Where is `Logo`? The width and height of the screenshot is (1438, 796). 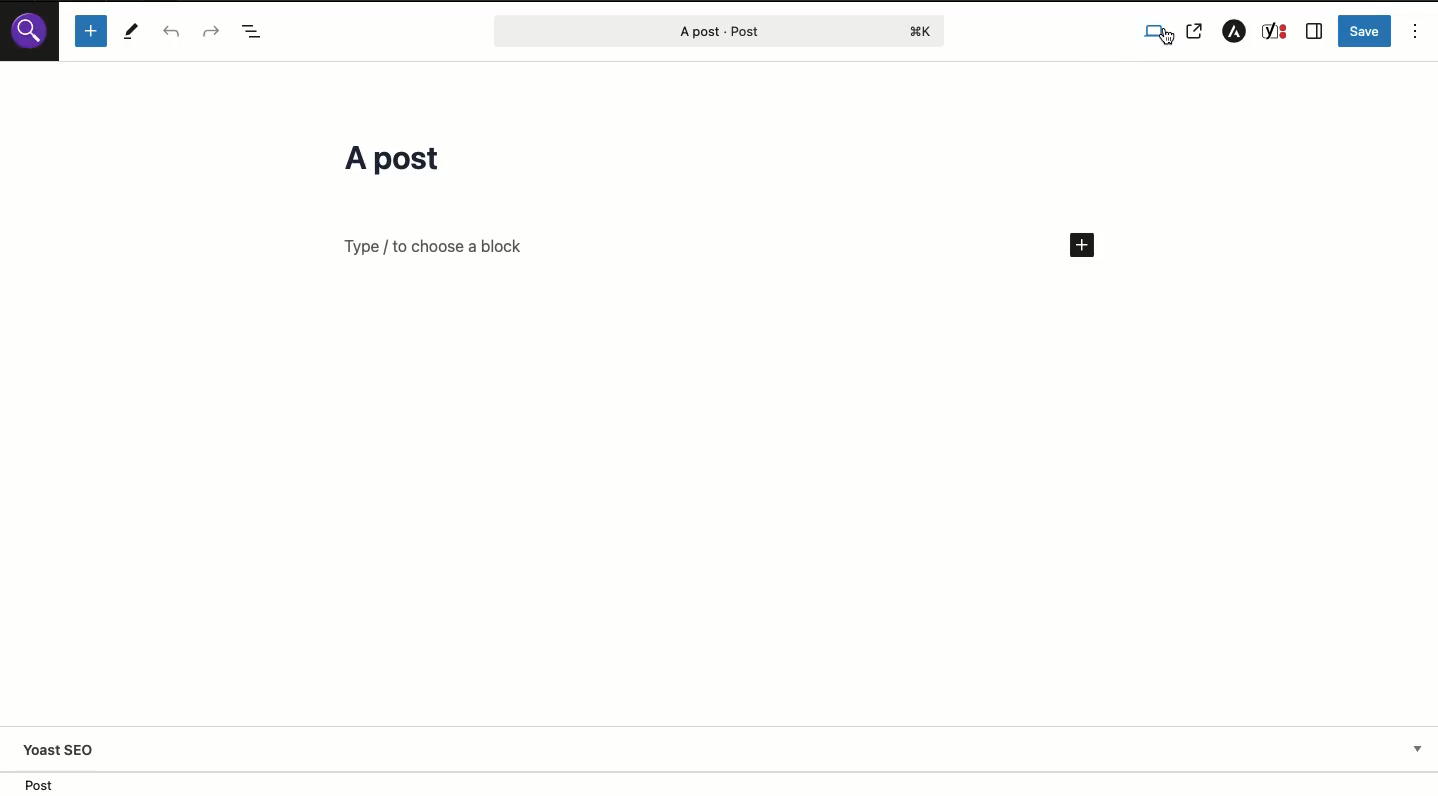
Logo is located at coordinates (31, 35).